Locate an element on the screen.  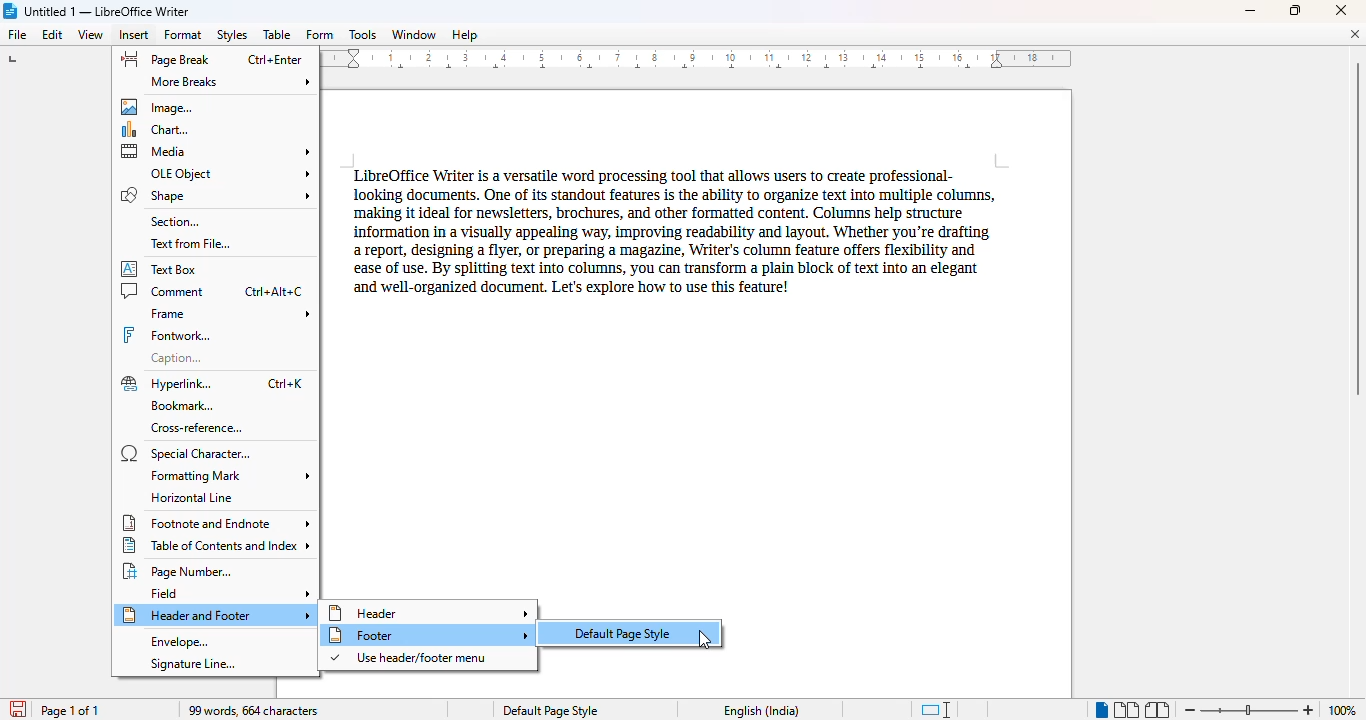
page number is located at coordinates (182, 571).